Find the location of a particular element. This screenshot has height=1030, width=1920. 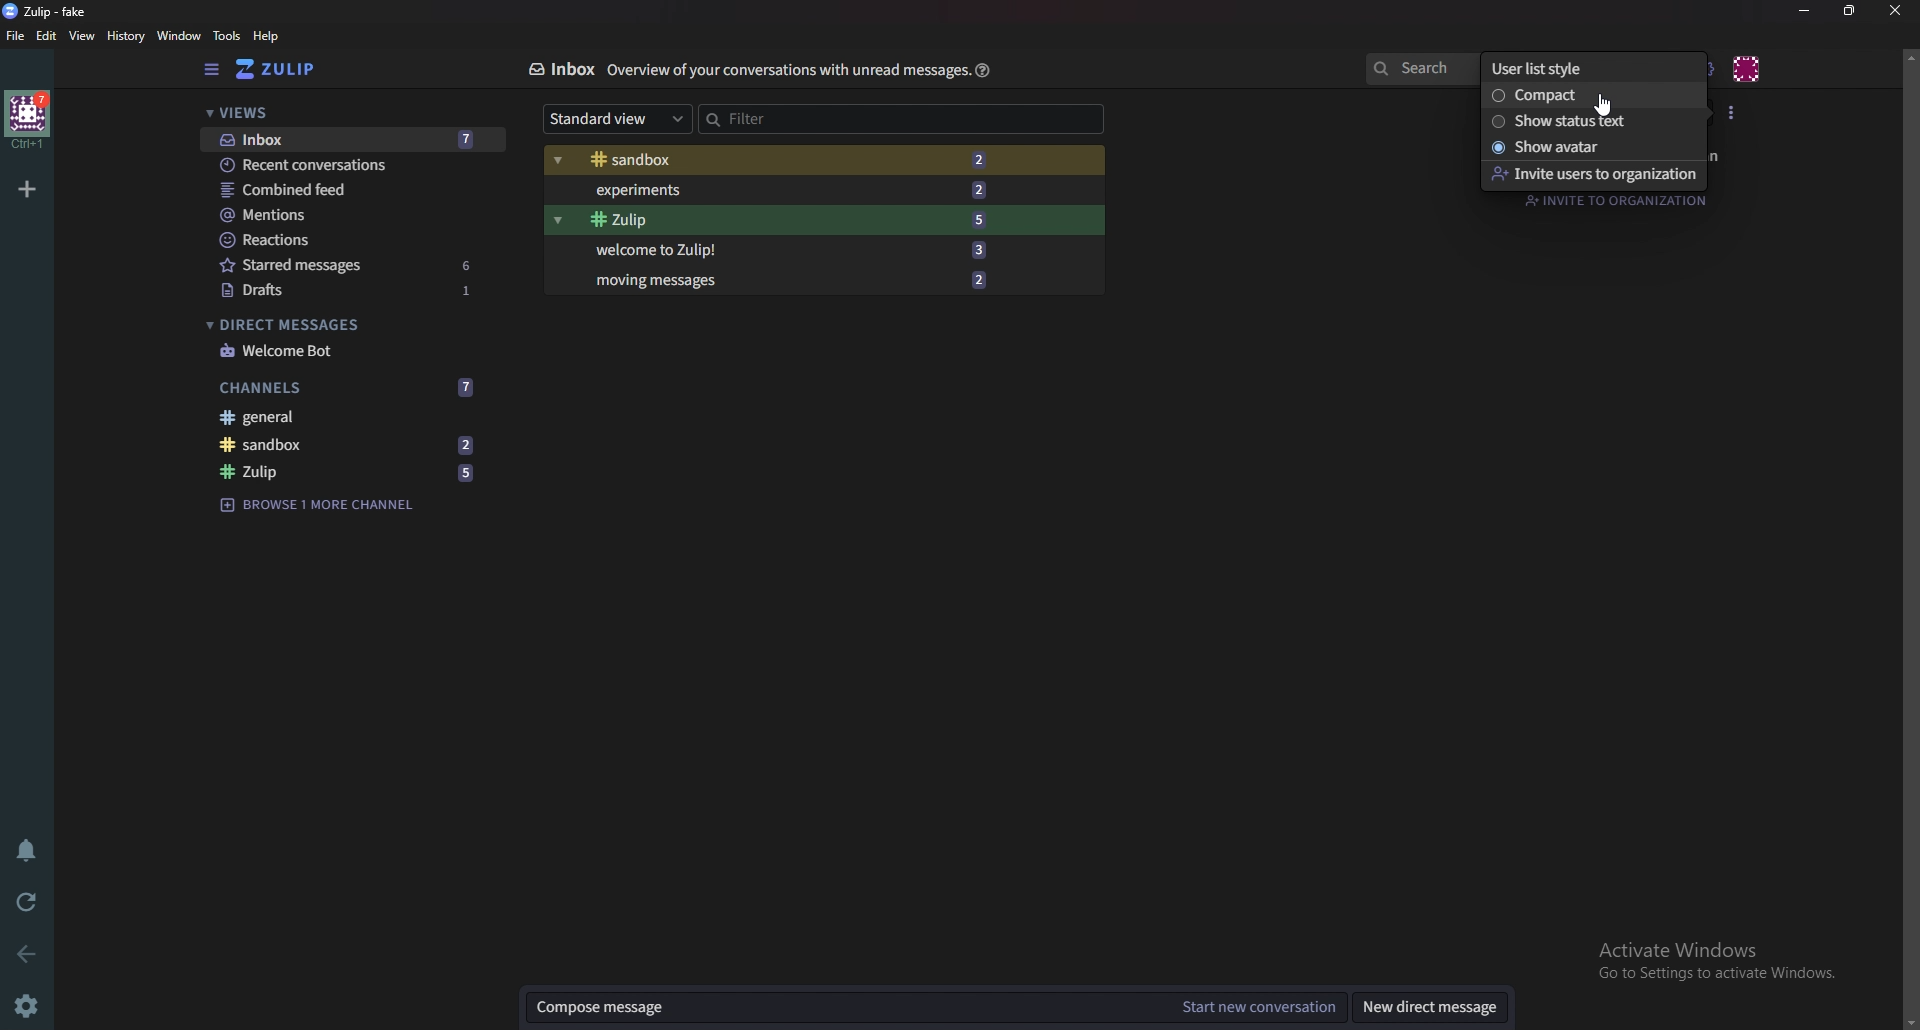

User list style is located at coordinates (1733, 113).